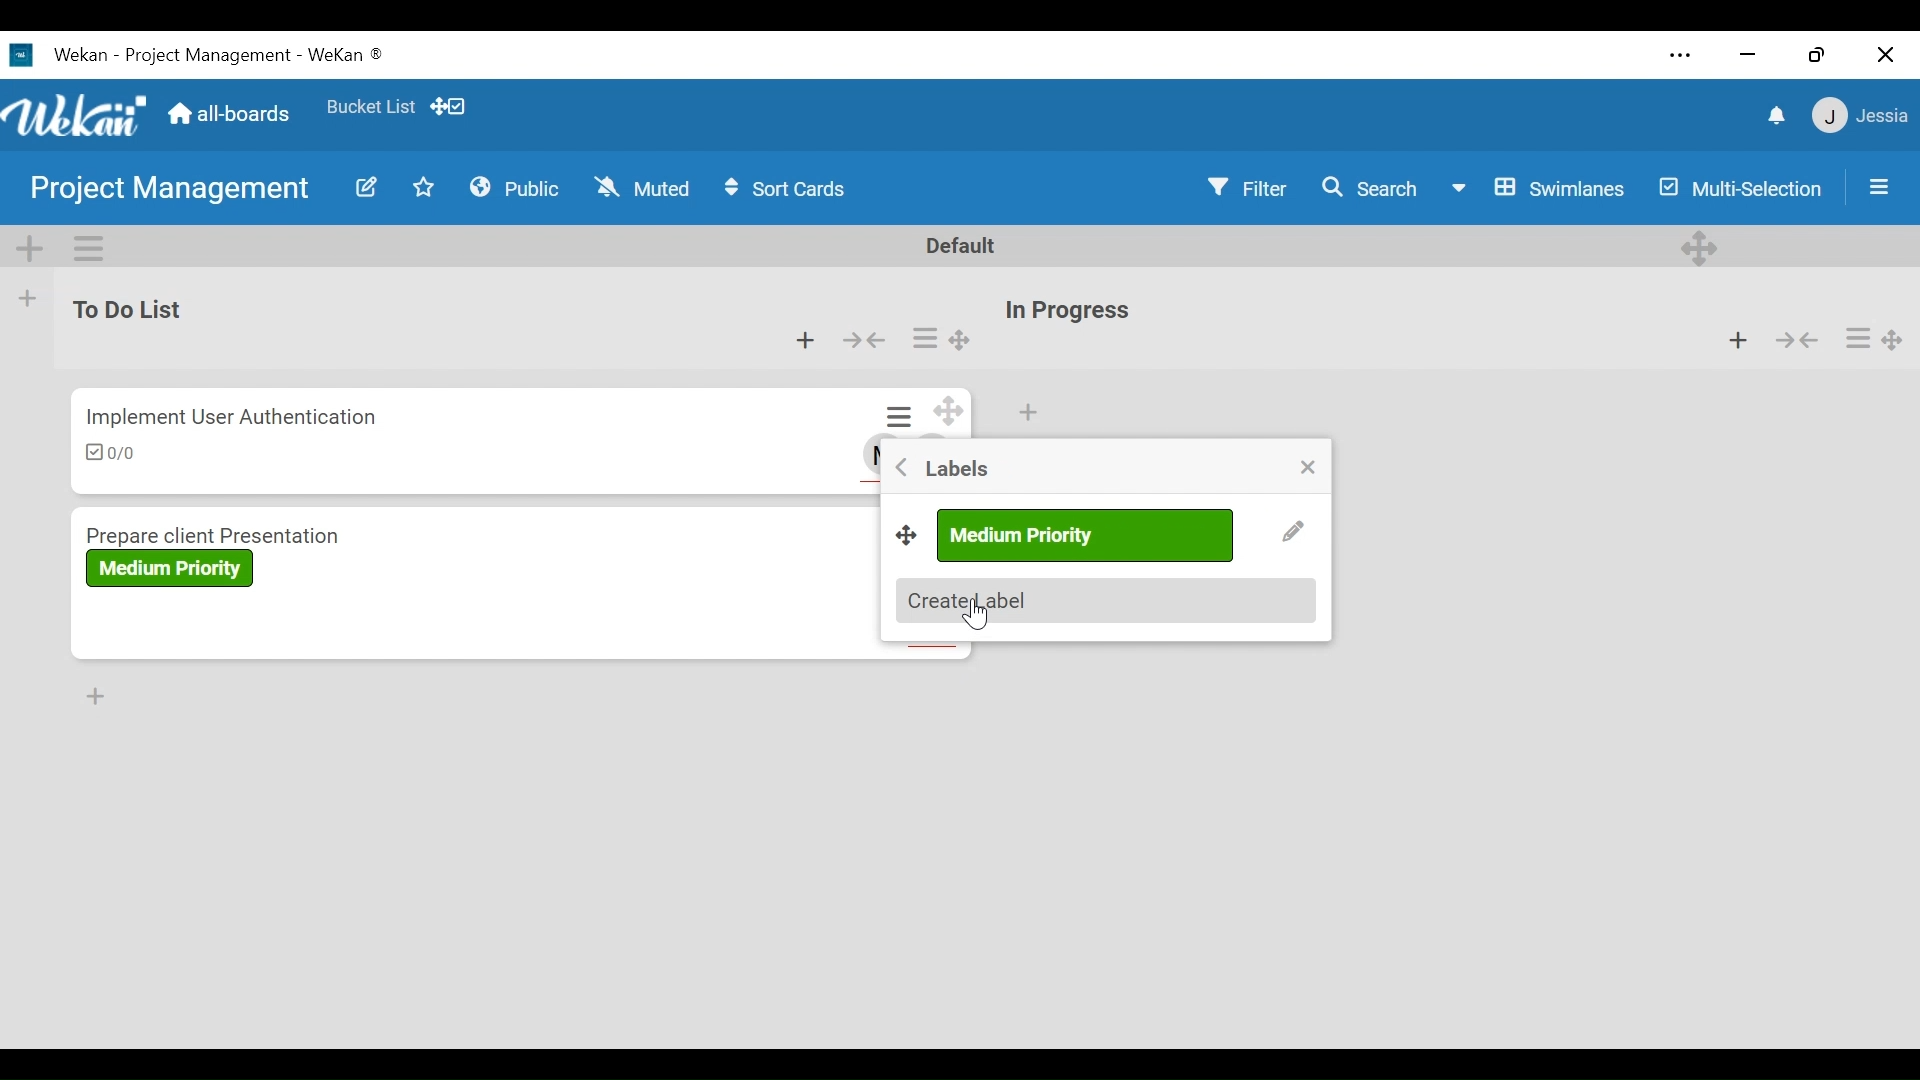 The width and height of the screenshot is (1920, 1080). Describe the element at coordinates (425, 186) in the screenshot. I see `Favorites` at that location.